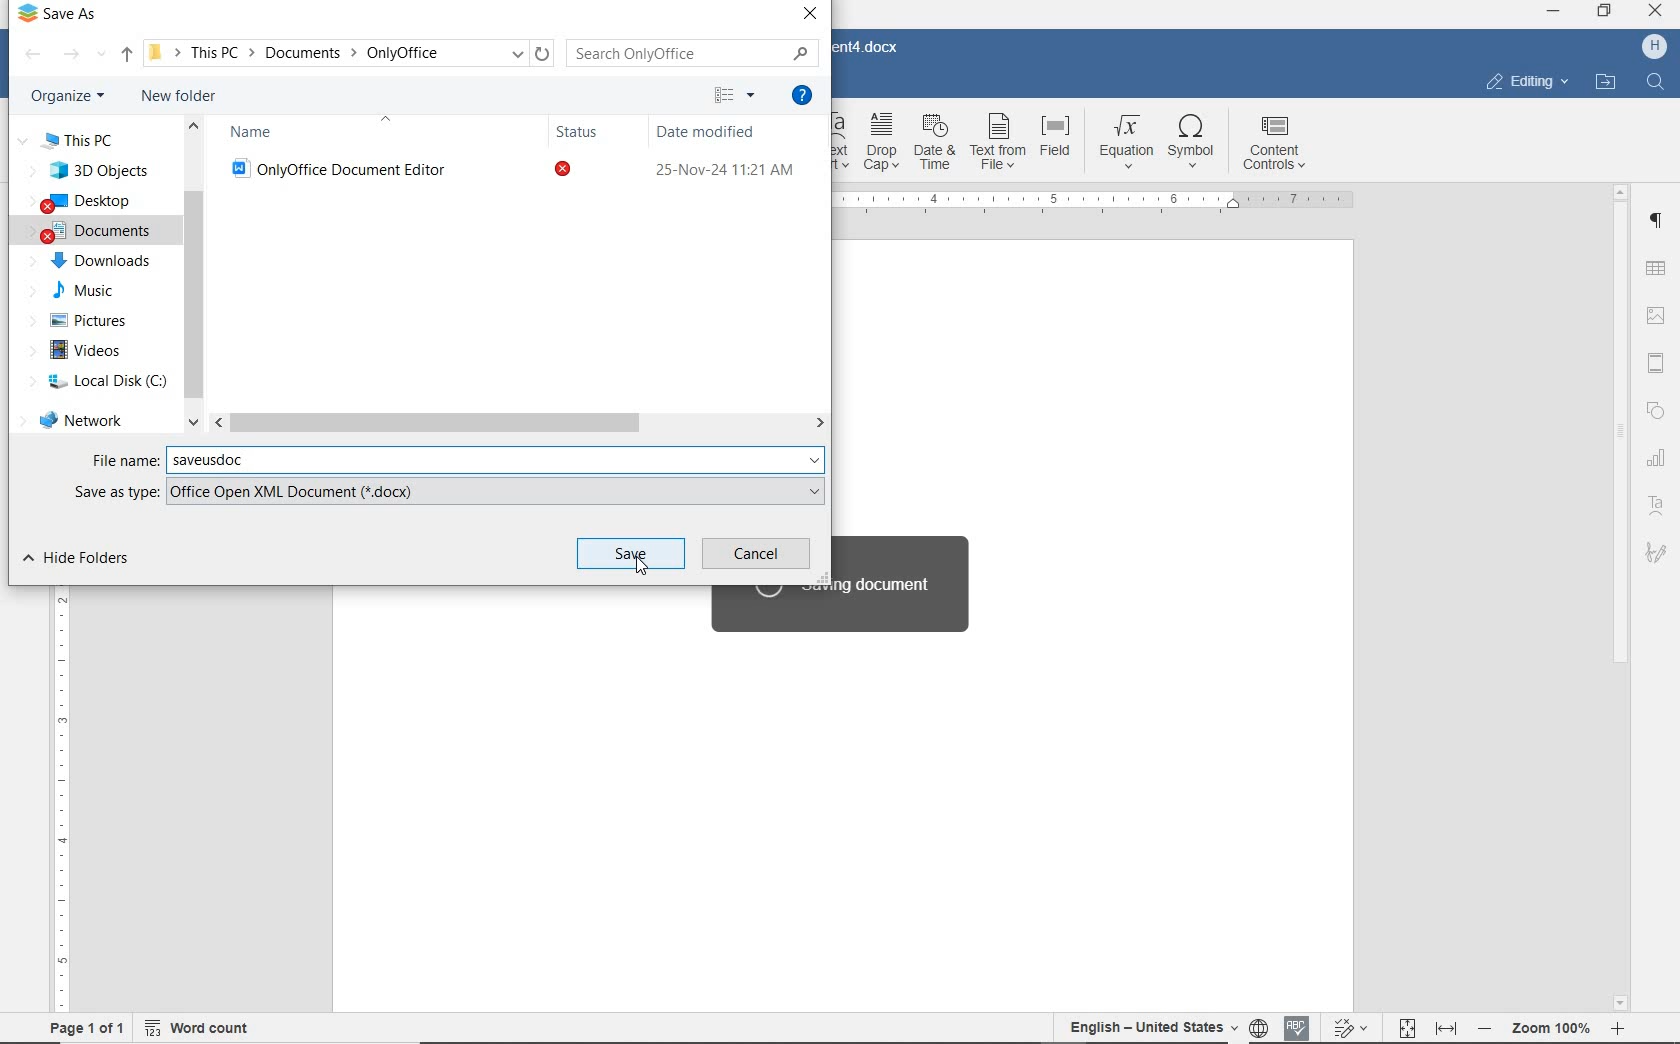 The image size is (1680, 1044). Describe the element at coordinates (85, 200) in the screenshot. I see `DESKTOP` at that location.